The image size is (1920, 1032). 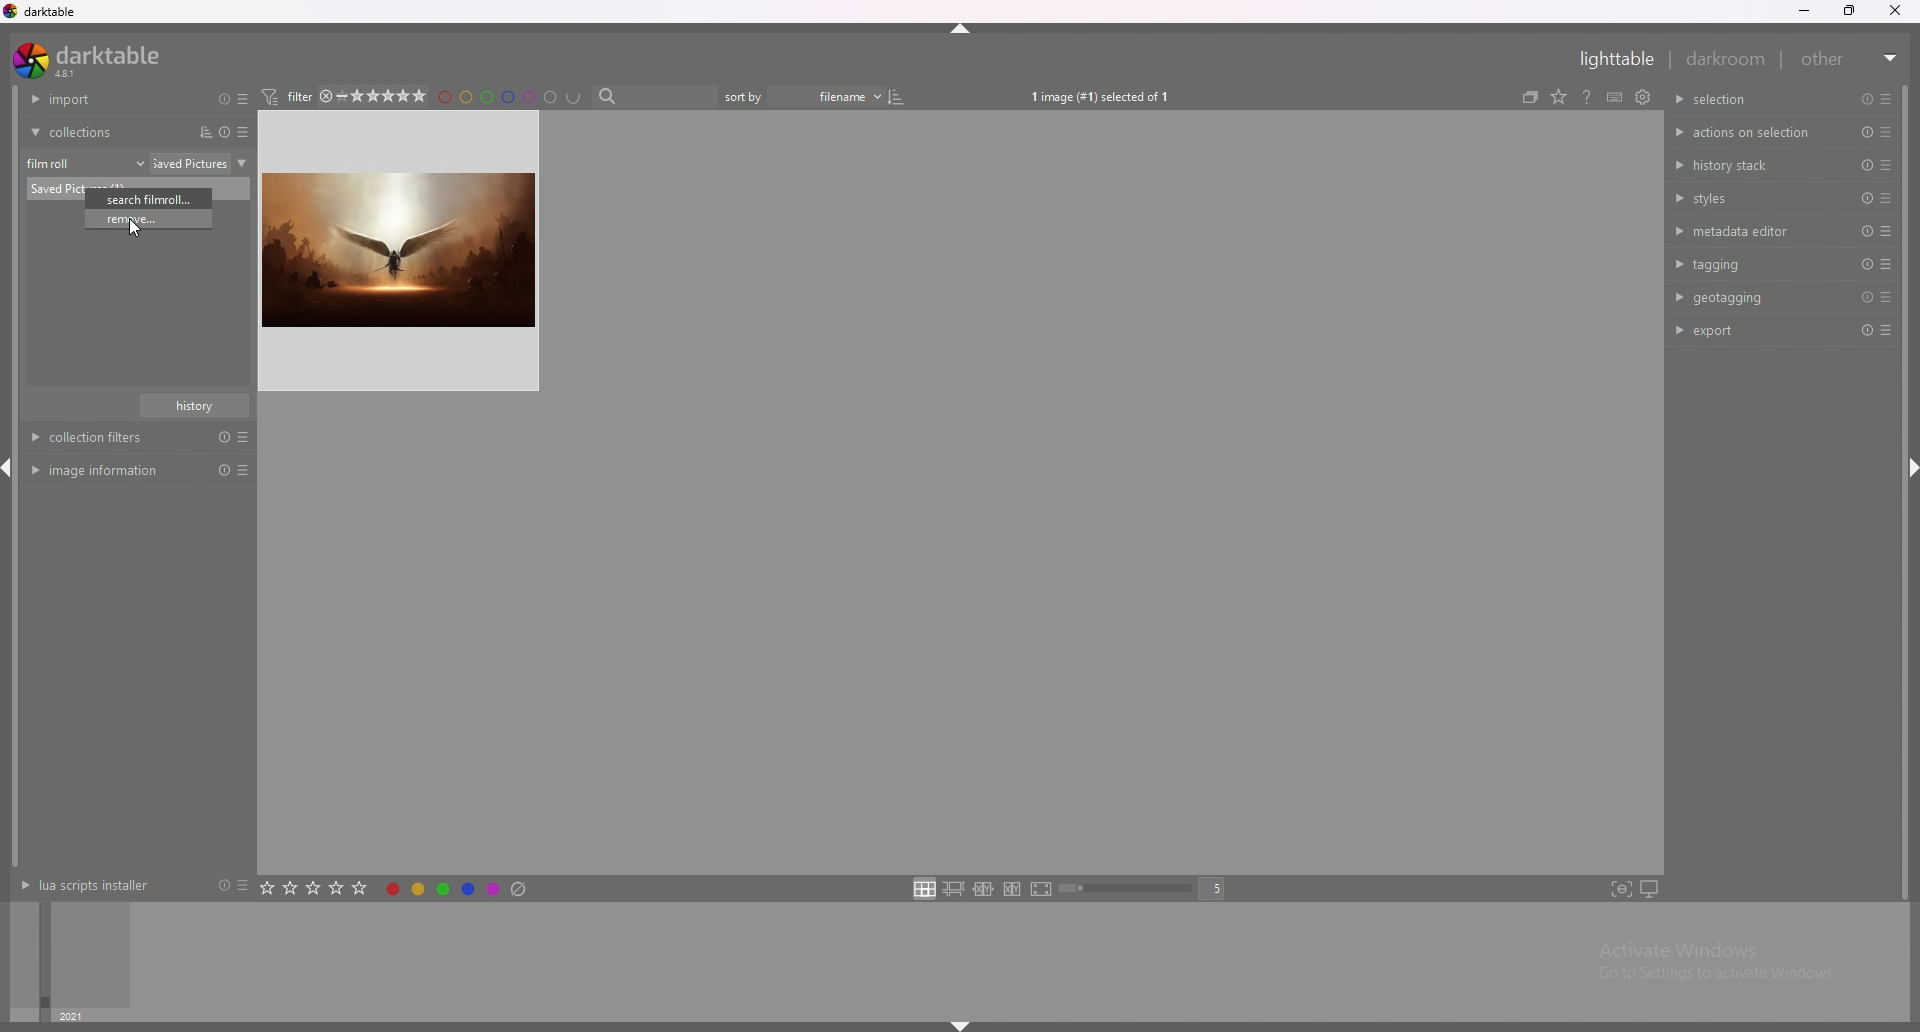 I want to click on reset, so click(x=1865, y=331).